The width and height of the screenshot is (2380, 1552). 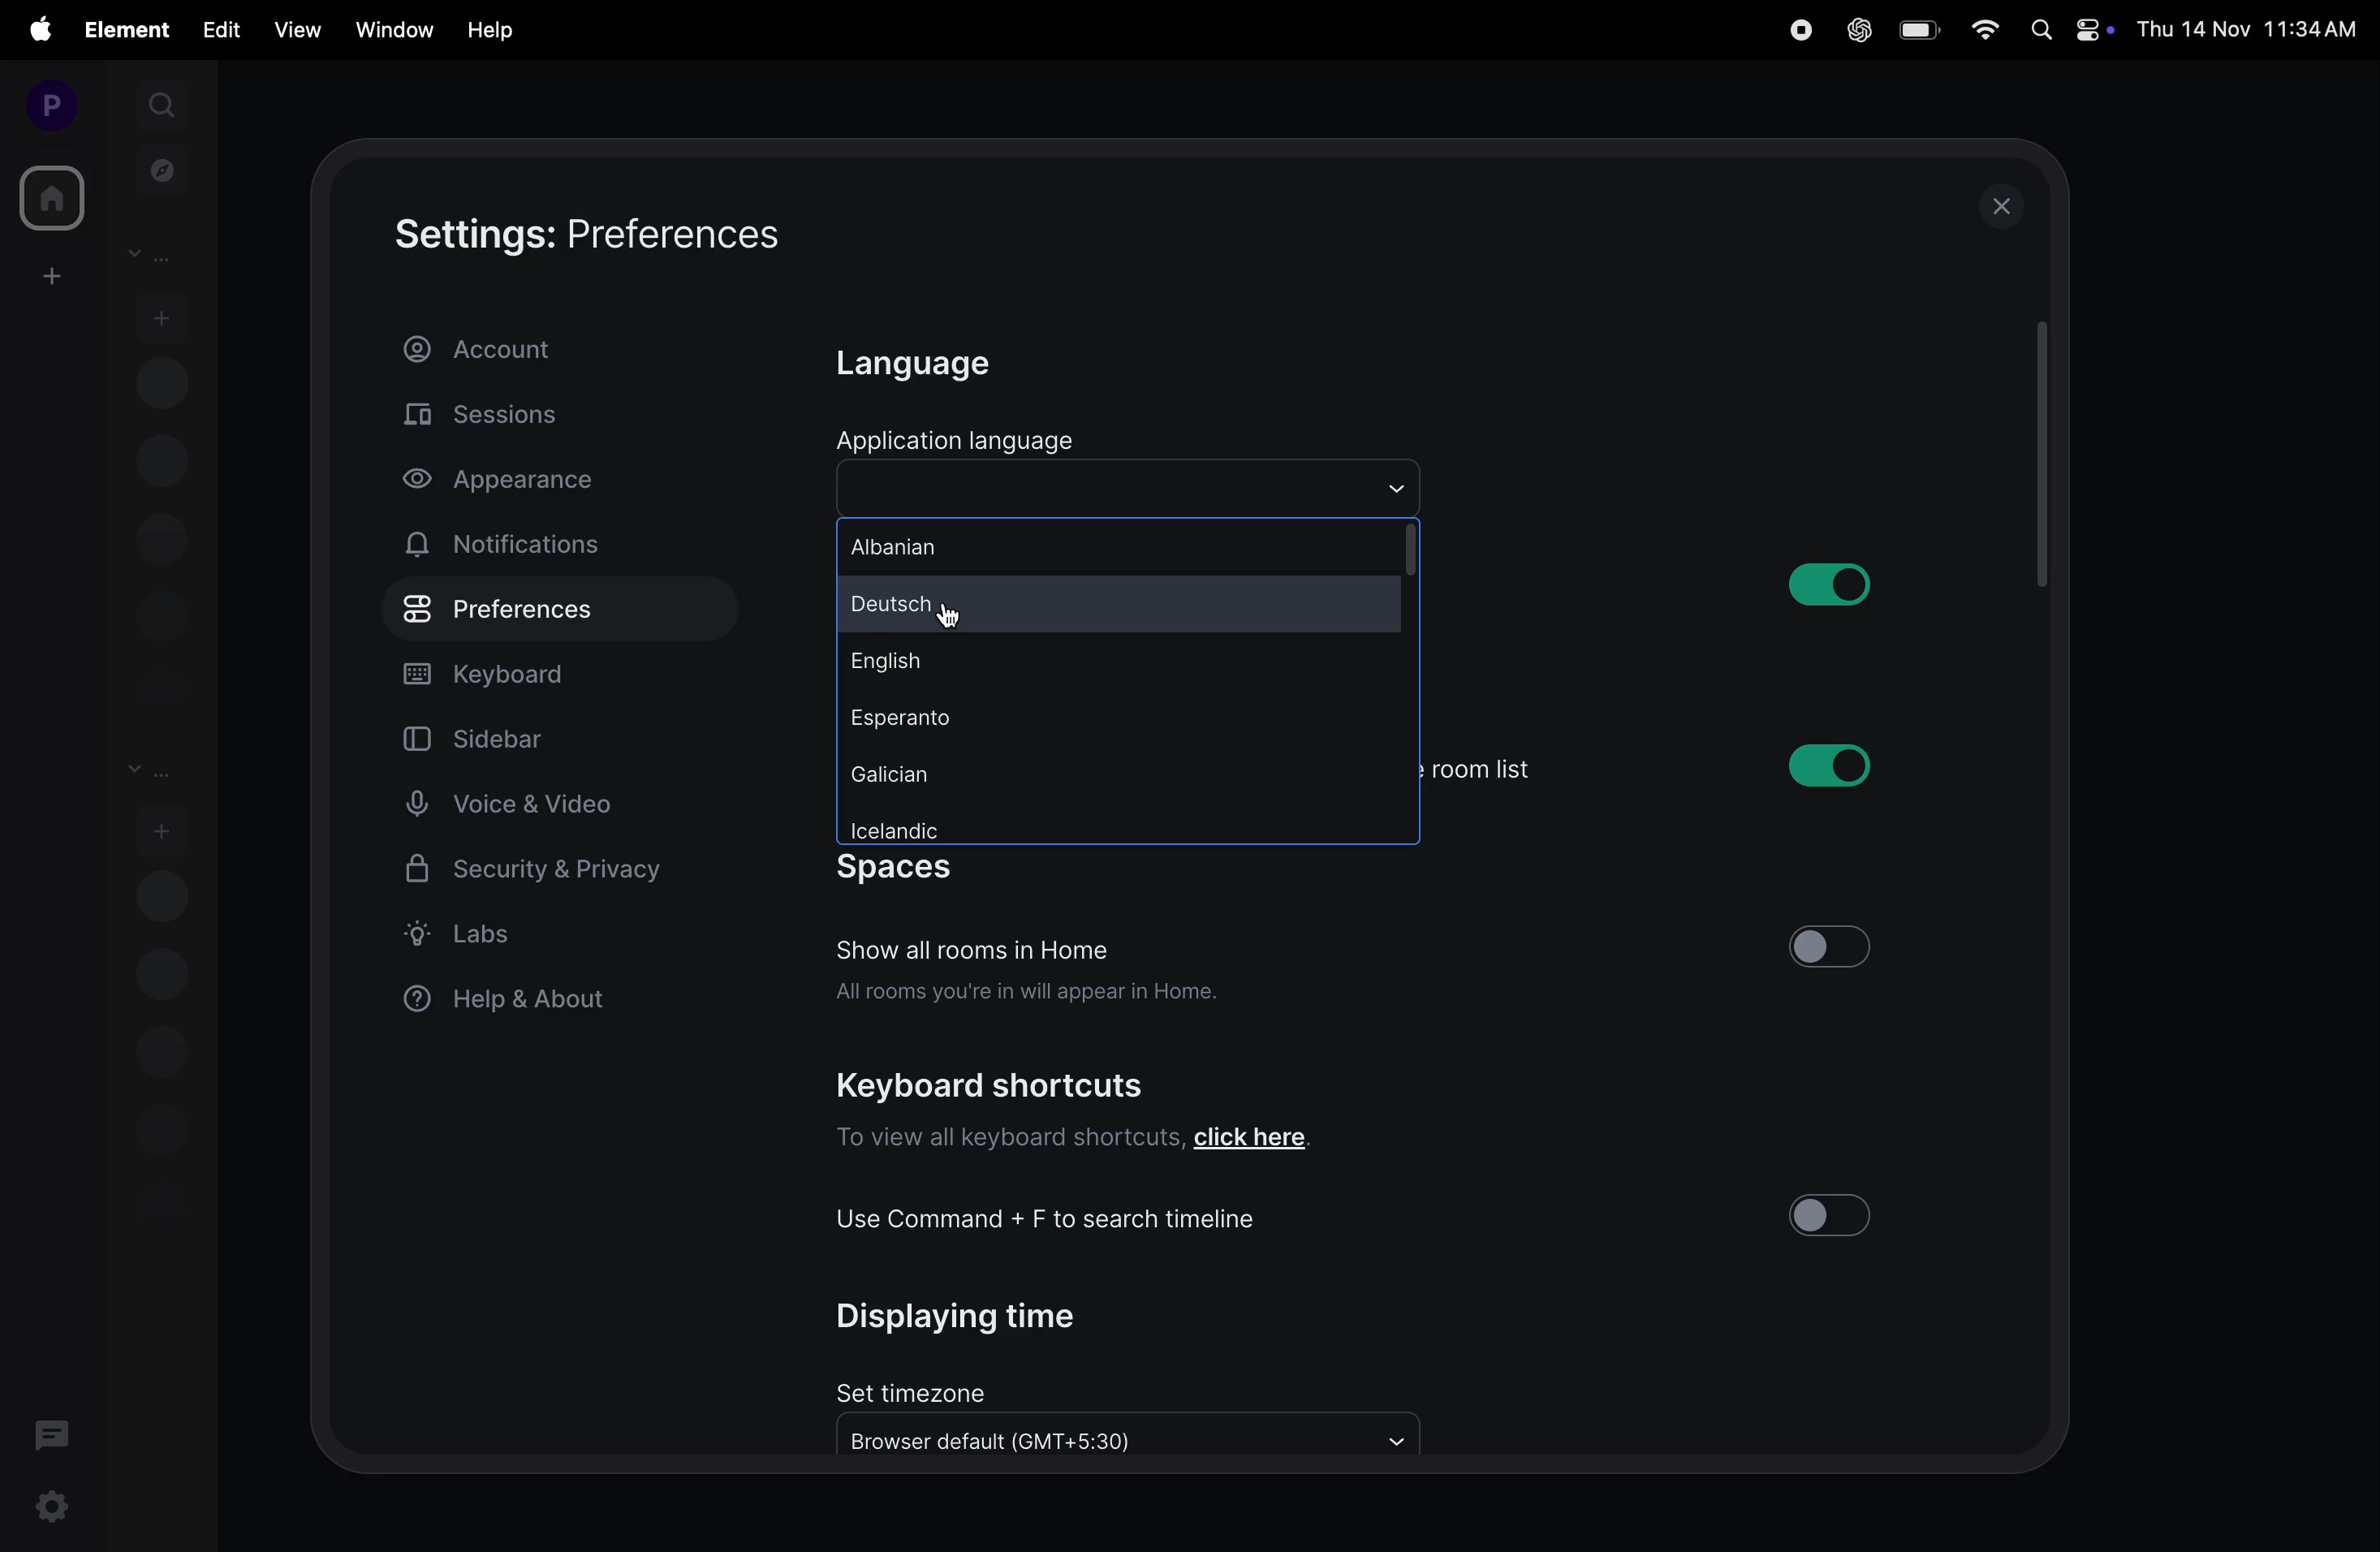 I want to click on rooms, so click(x=149, y=773).